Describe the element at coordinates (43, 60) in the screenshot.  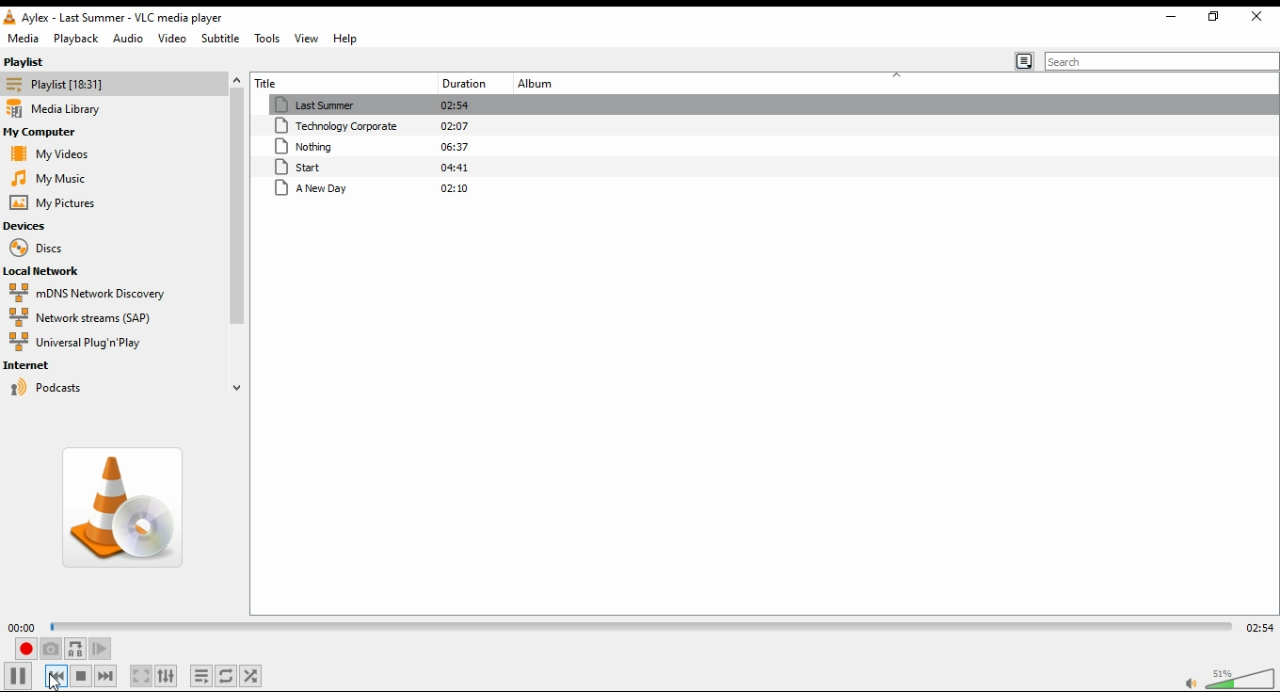
I see `playlist` at that location.